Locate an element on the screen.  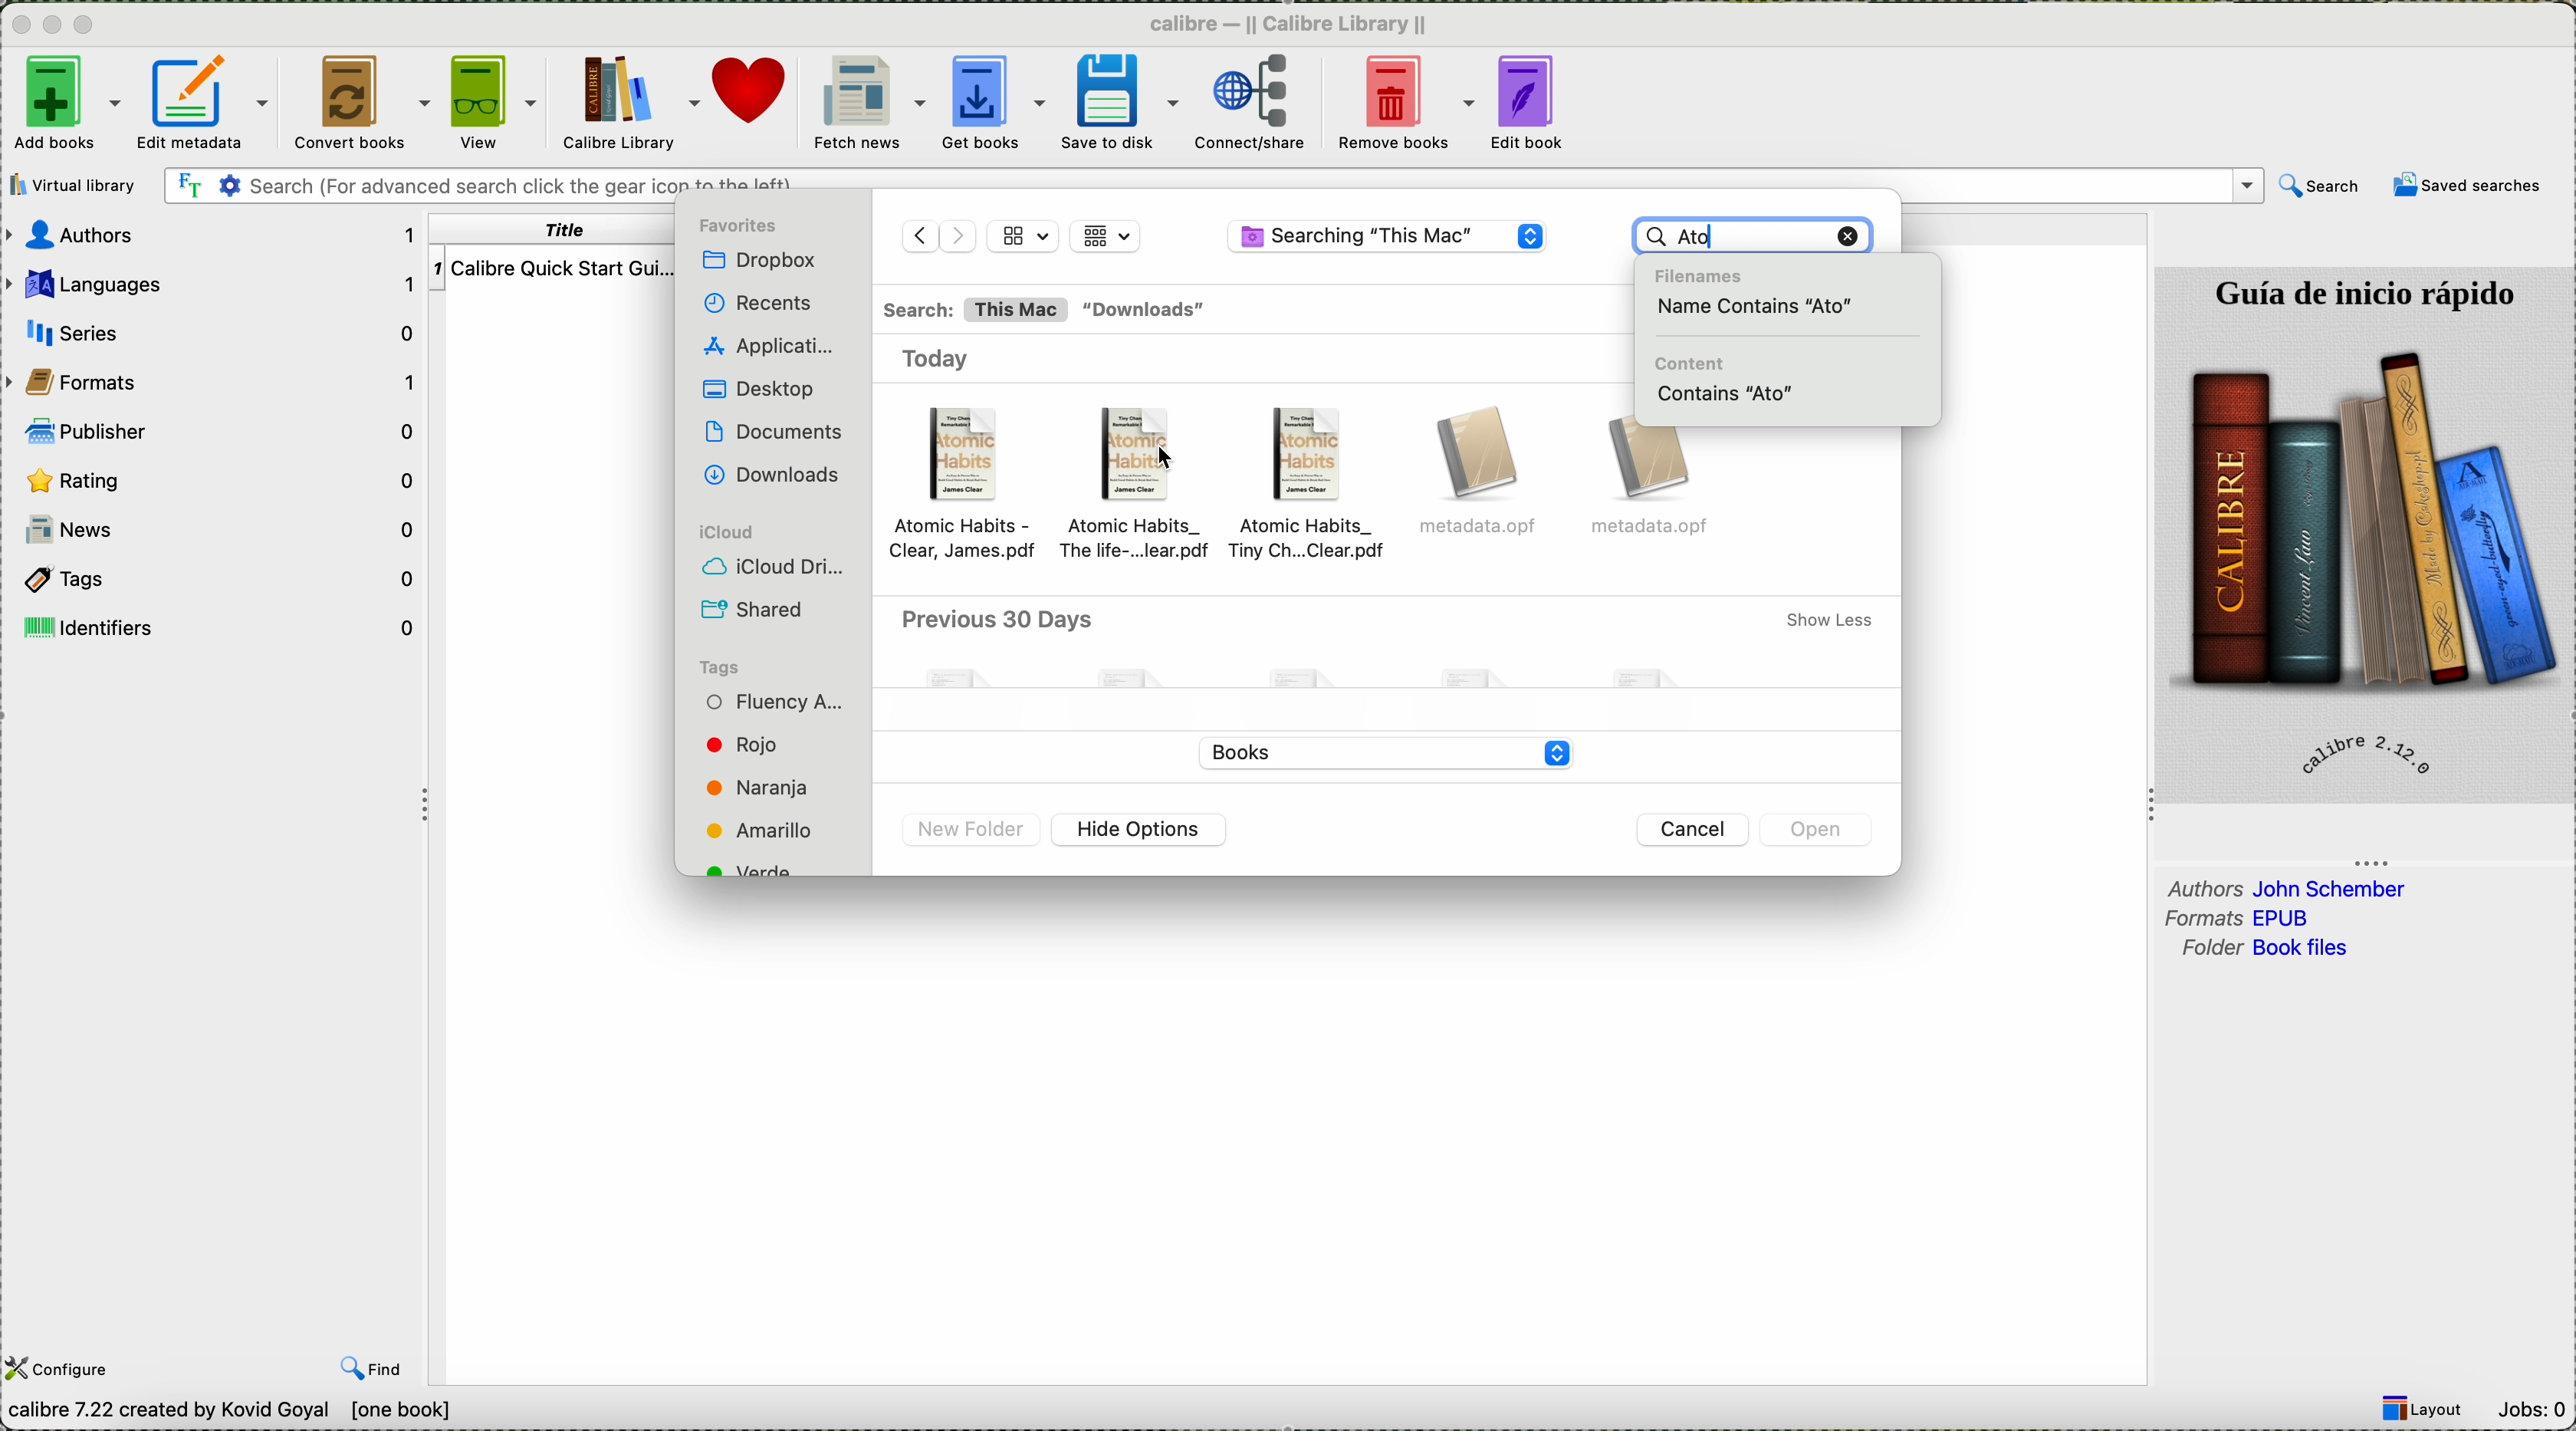
series is located at coordinates (216, 332).